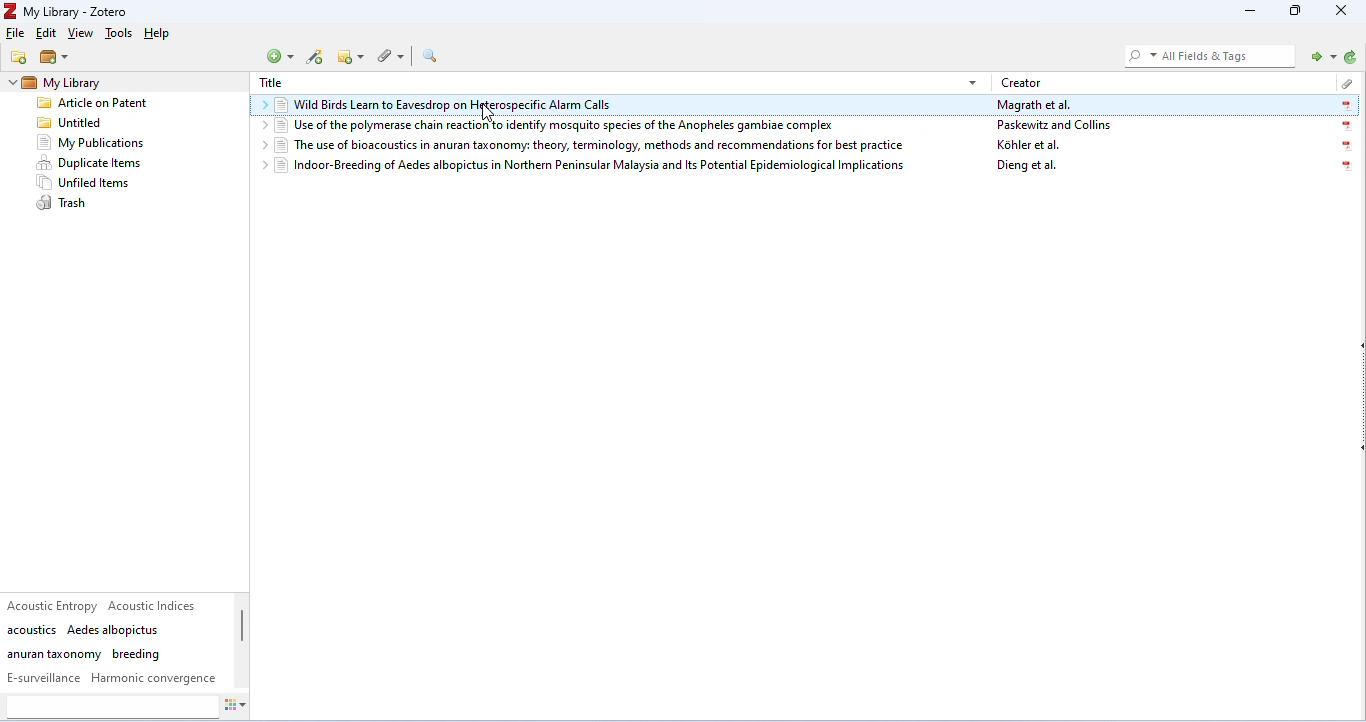  I want to click on close, so click(1343, 11).